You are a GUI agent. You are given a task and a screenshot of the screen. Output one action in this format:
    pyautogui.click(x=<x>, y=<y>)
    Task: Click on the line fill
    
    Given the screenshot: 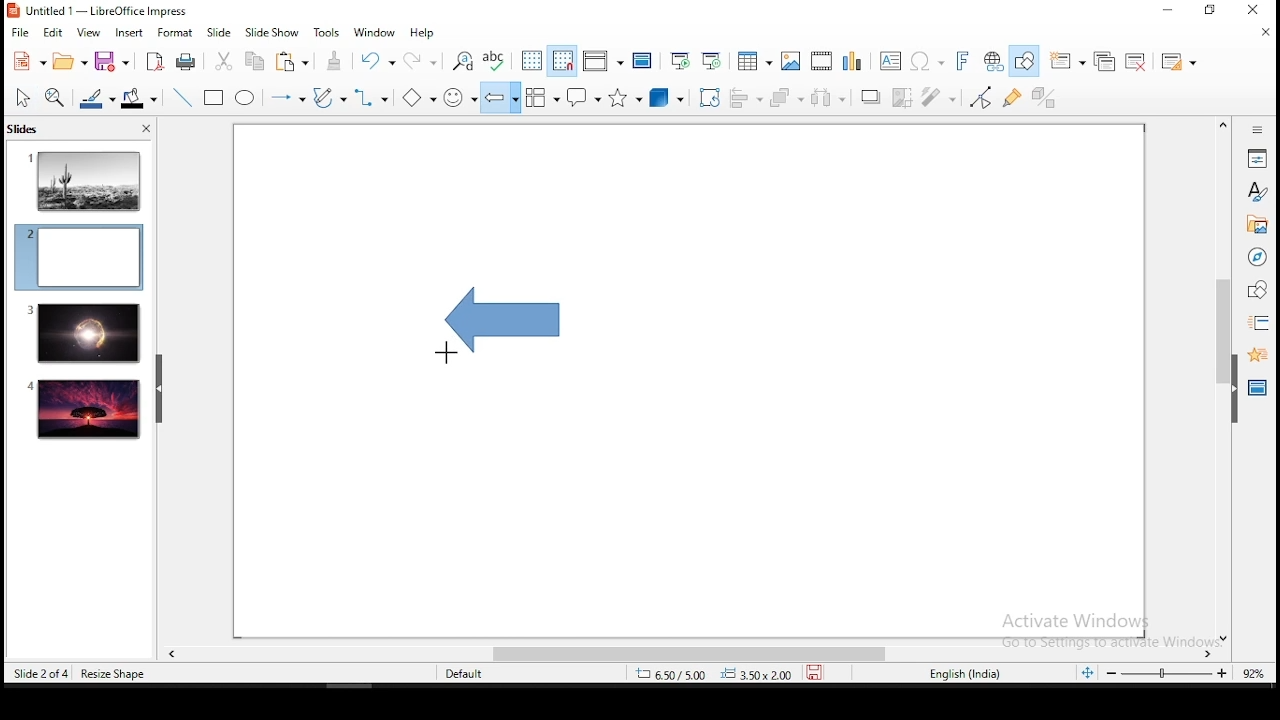 What is the action you would take?
    pyautogui.click(x=95, y=99)
    